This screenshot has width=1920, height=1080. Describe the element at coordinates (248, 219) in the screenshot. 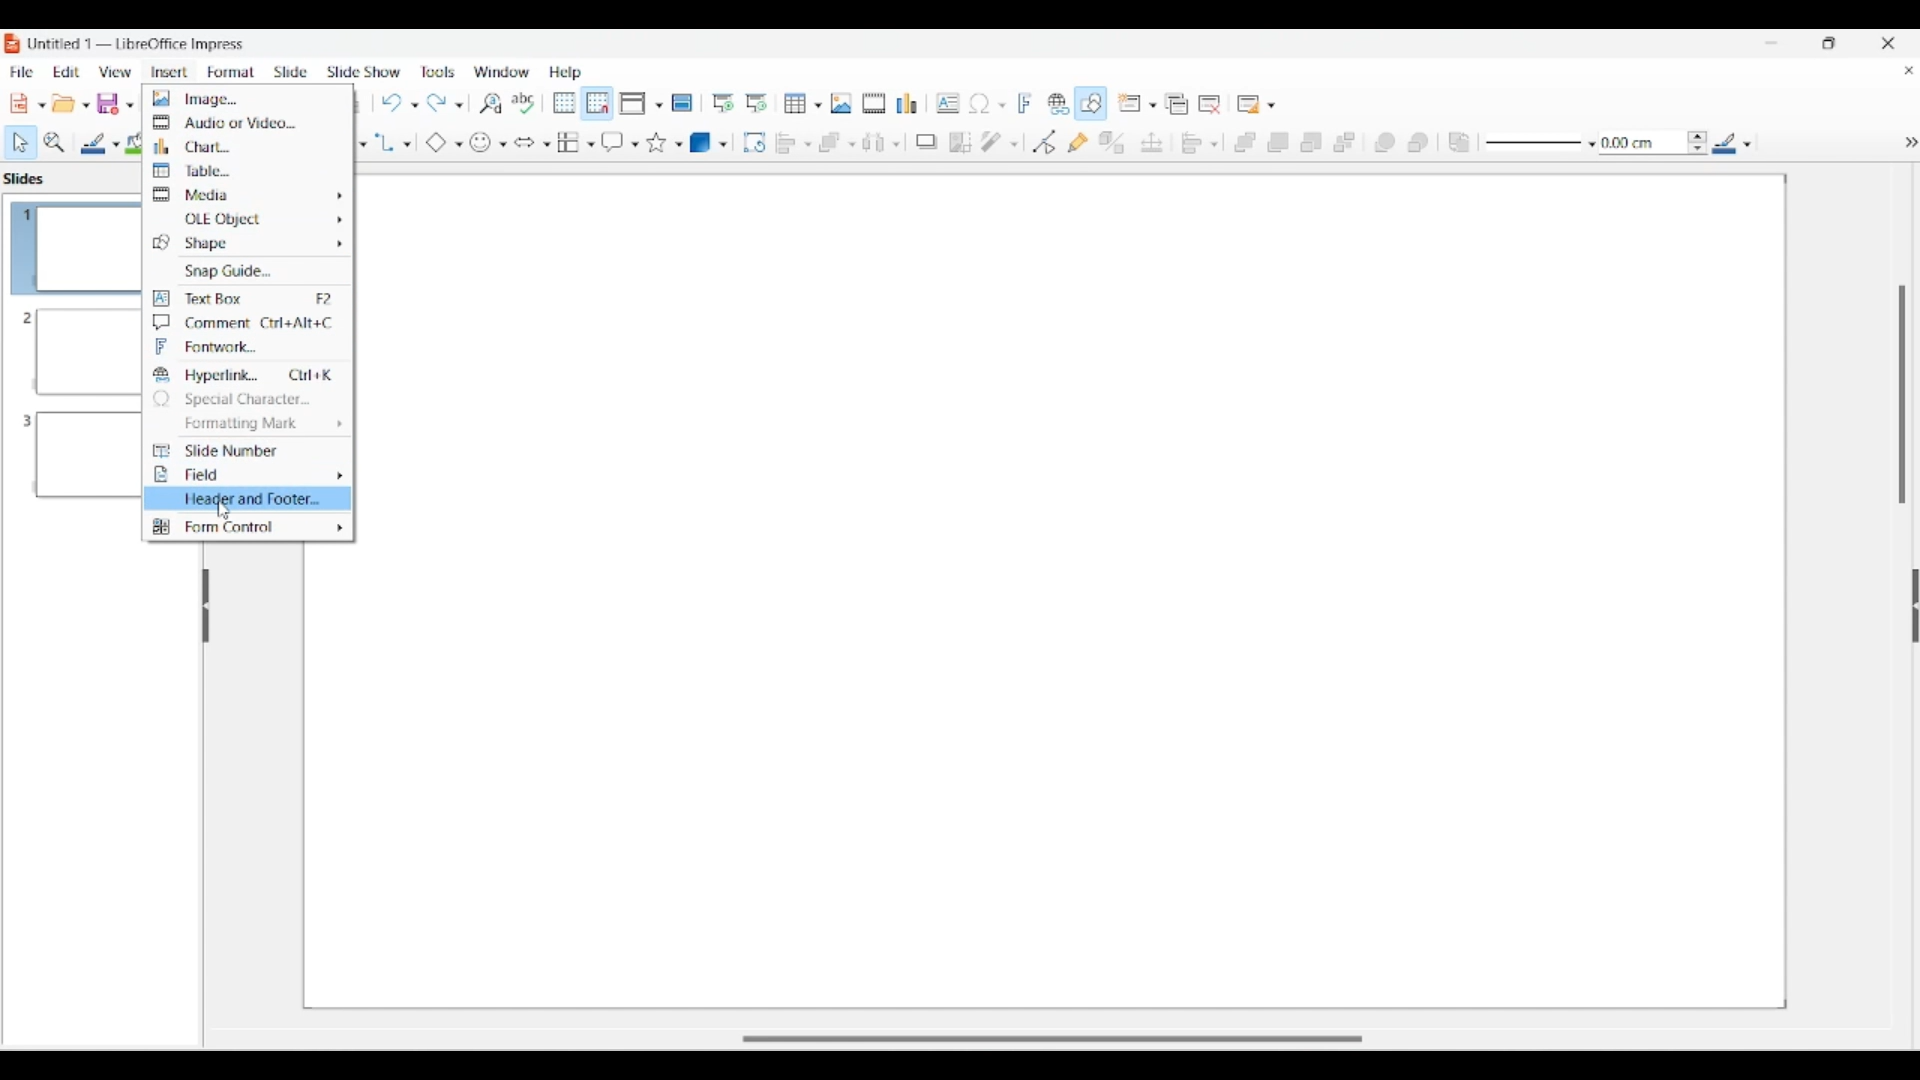

I see `OLE object options ` at that location.